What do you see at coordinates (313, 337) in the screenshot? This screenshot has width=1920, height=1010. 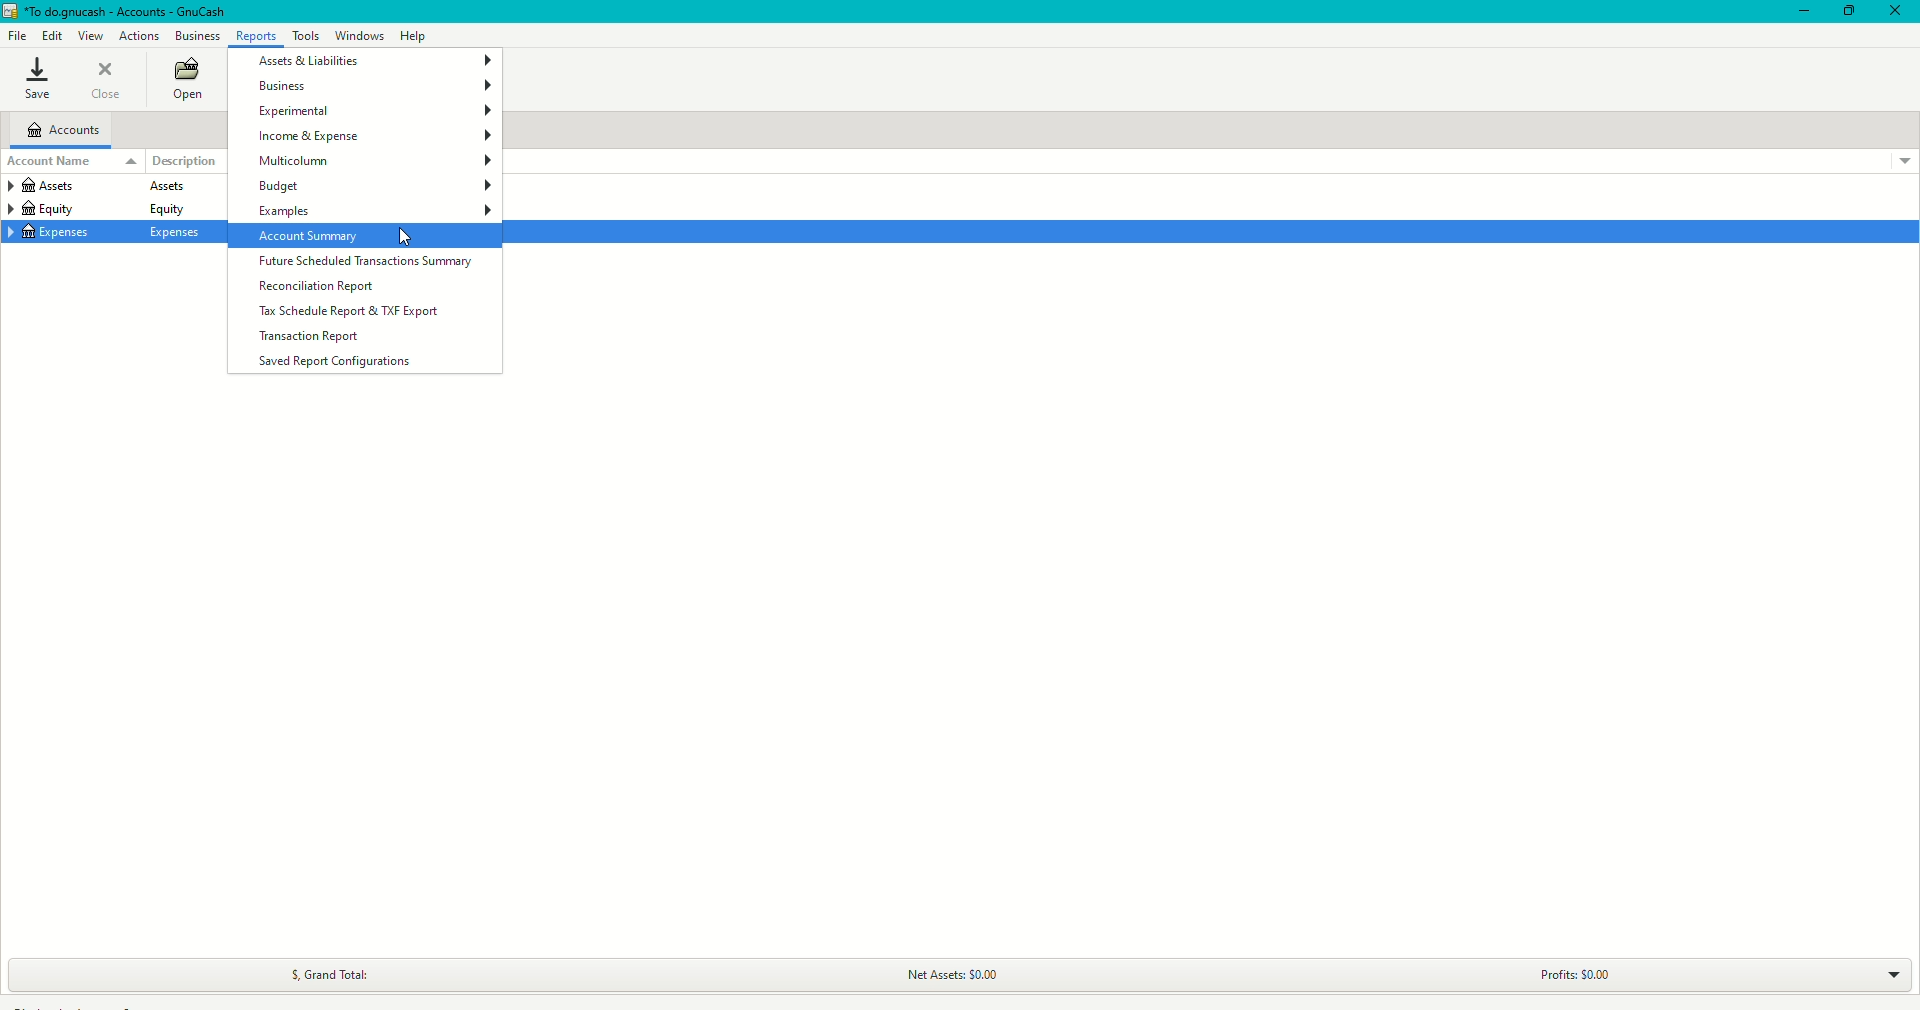 I see `Transaction Report` at bounding box center [313, 337].